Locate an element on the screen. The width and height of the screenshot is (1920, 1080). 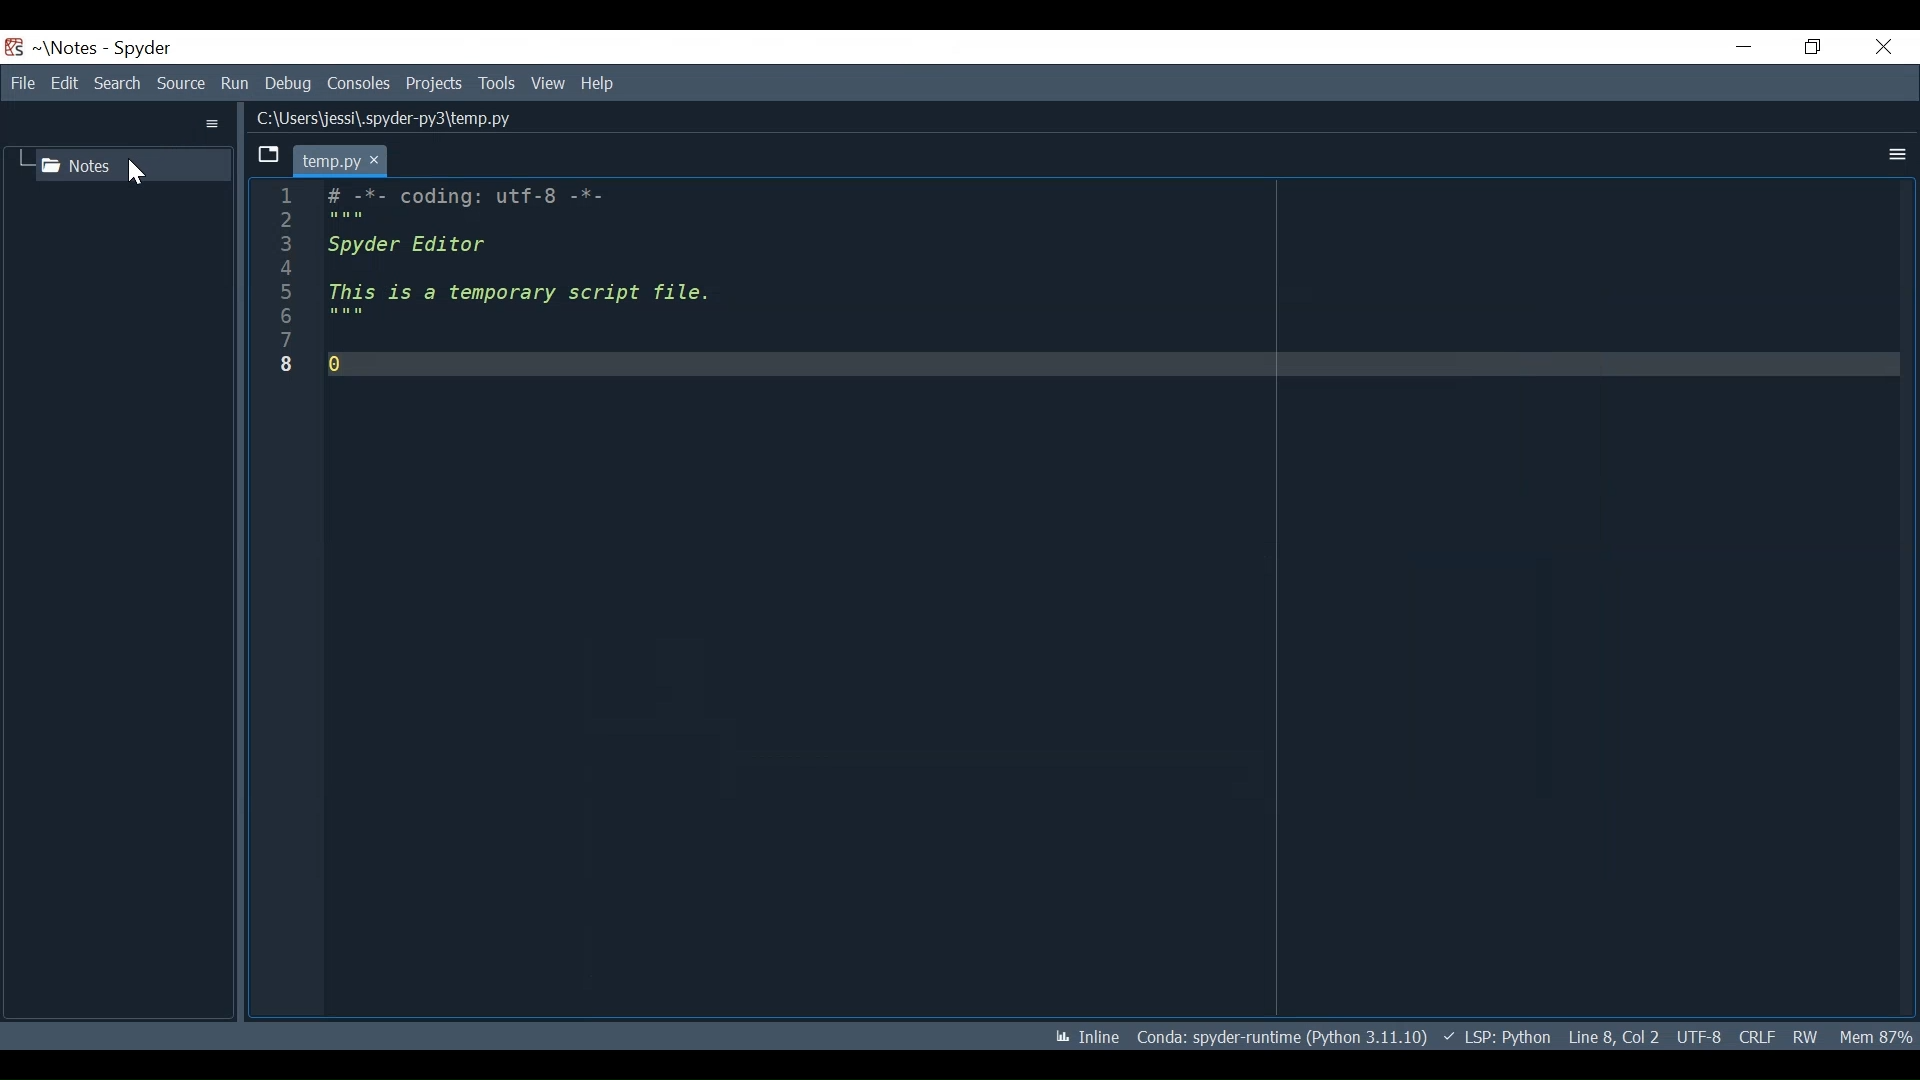
File Encoding is located at coordinates (1699, 1037).